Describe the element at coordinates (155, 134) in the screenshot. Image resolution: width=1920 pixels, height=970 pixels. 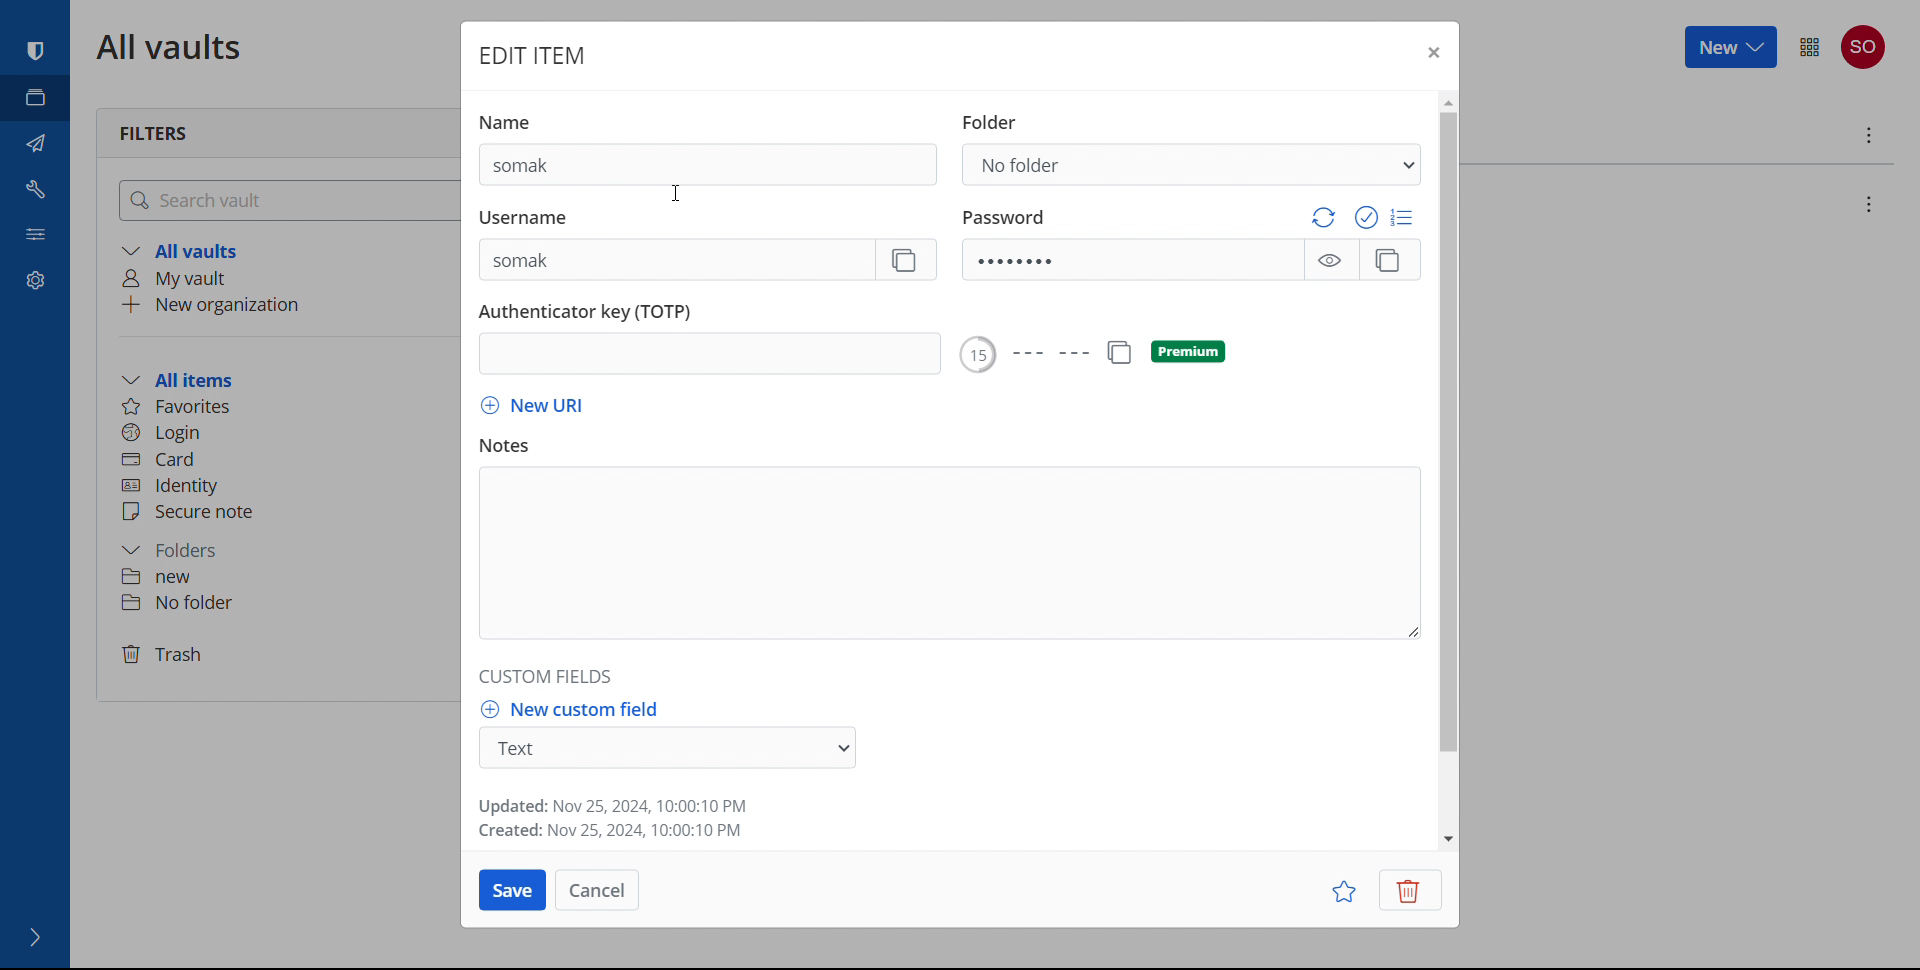
I see `filters` at that location.